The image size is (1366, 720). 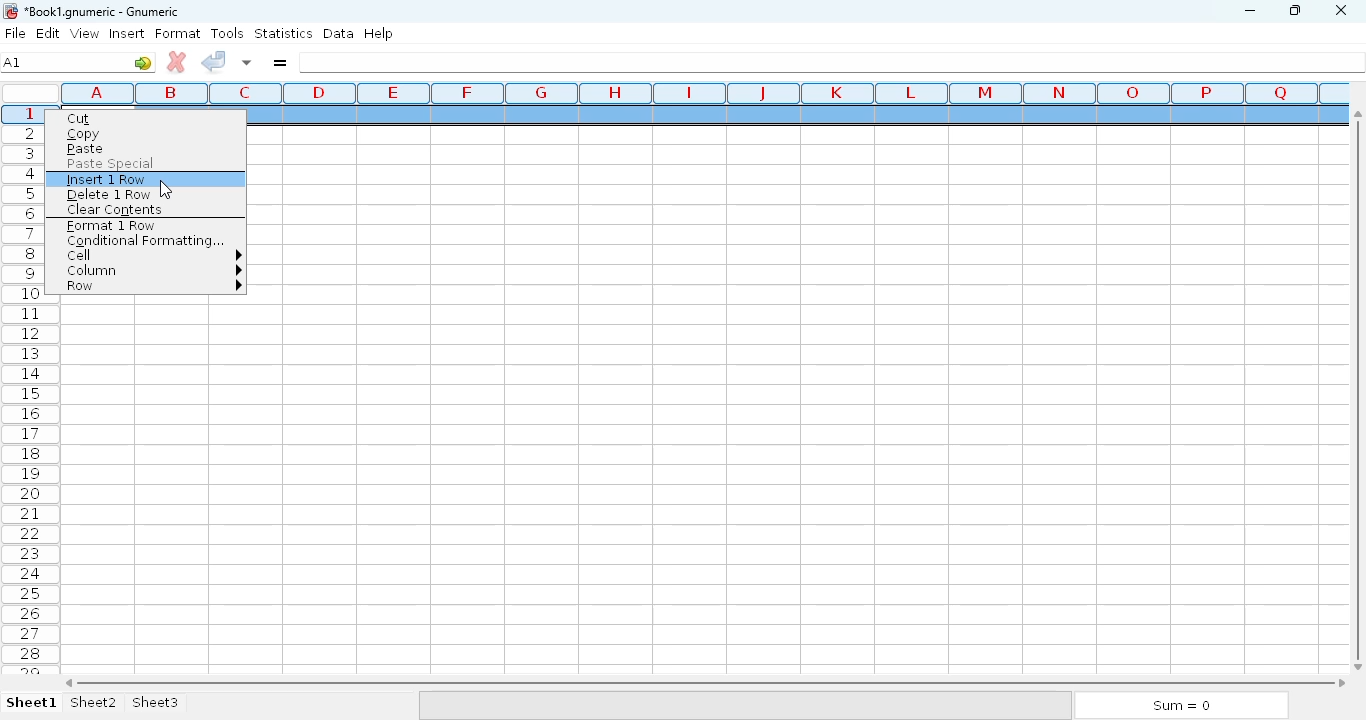 I want to click on maximize, so click(x=1294, y=9).